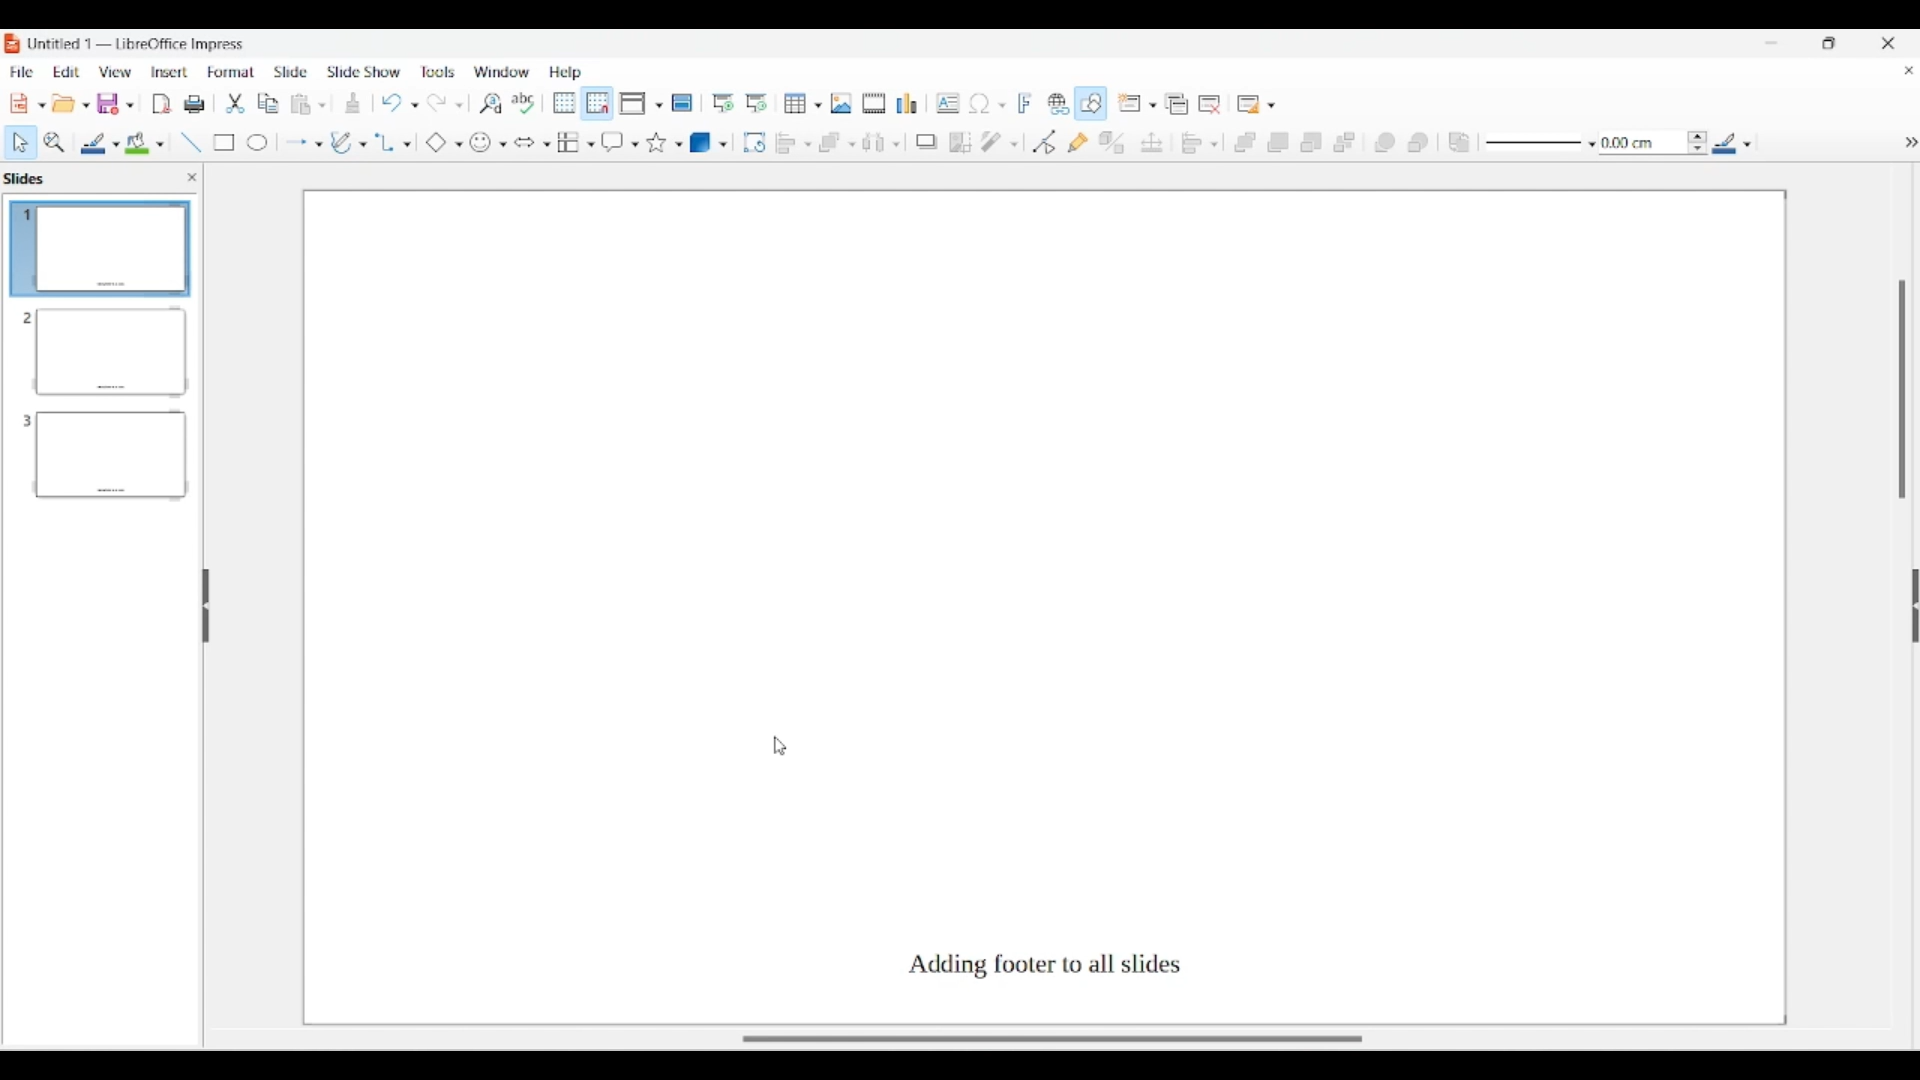  I want to click on Download, so click(353, 103).